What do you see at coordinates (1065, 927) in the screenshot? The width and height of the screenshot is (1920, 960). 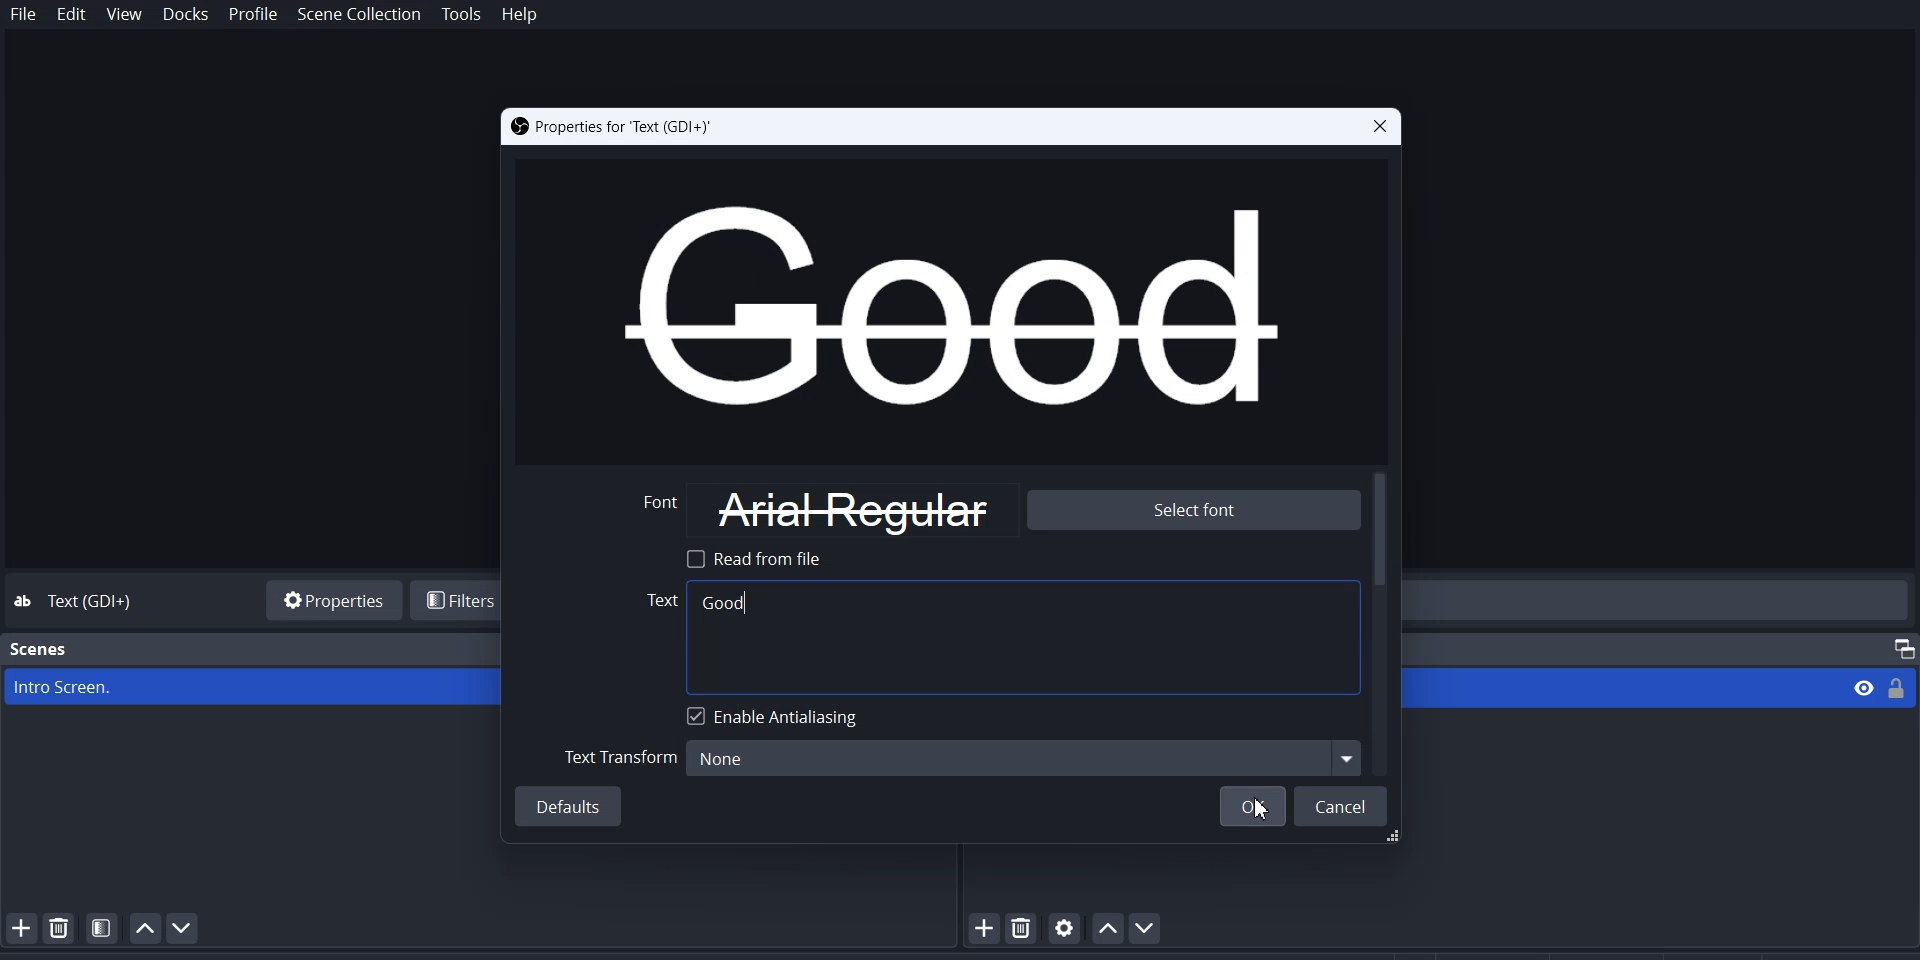 I see `open source properties` at bounding box center [1065, 927].